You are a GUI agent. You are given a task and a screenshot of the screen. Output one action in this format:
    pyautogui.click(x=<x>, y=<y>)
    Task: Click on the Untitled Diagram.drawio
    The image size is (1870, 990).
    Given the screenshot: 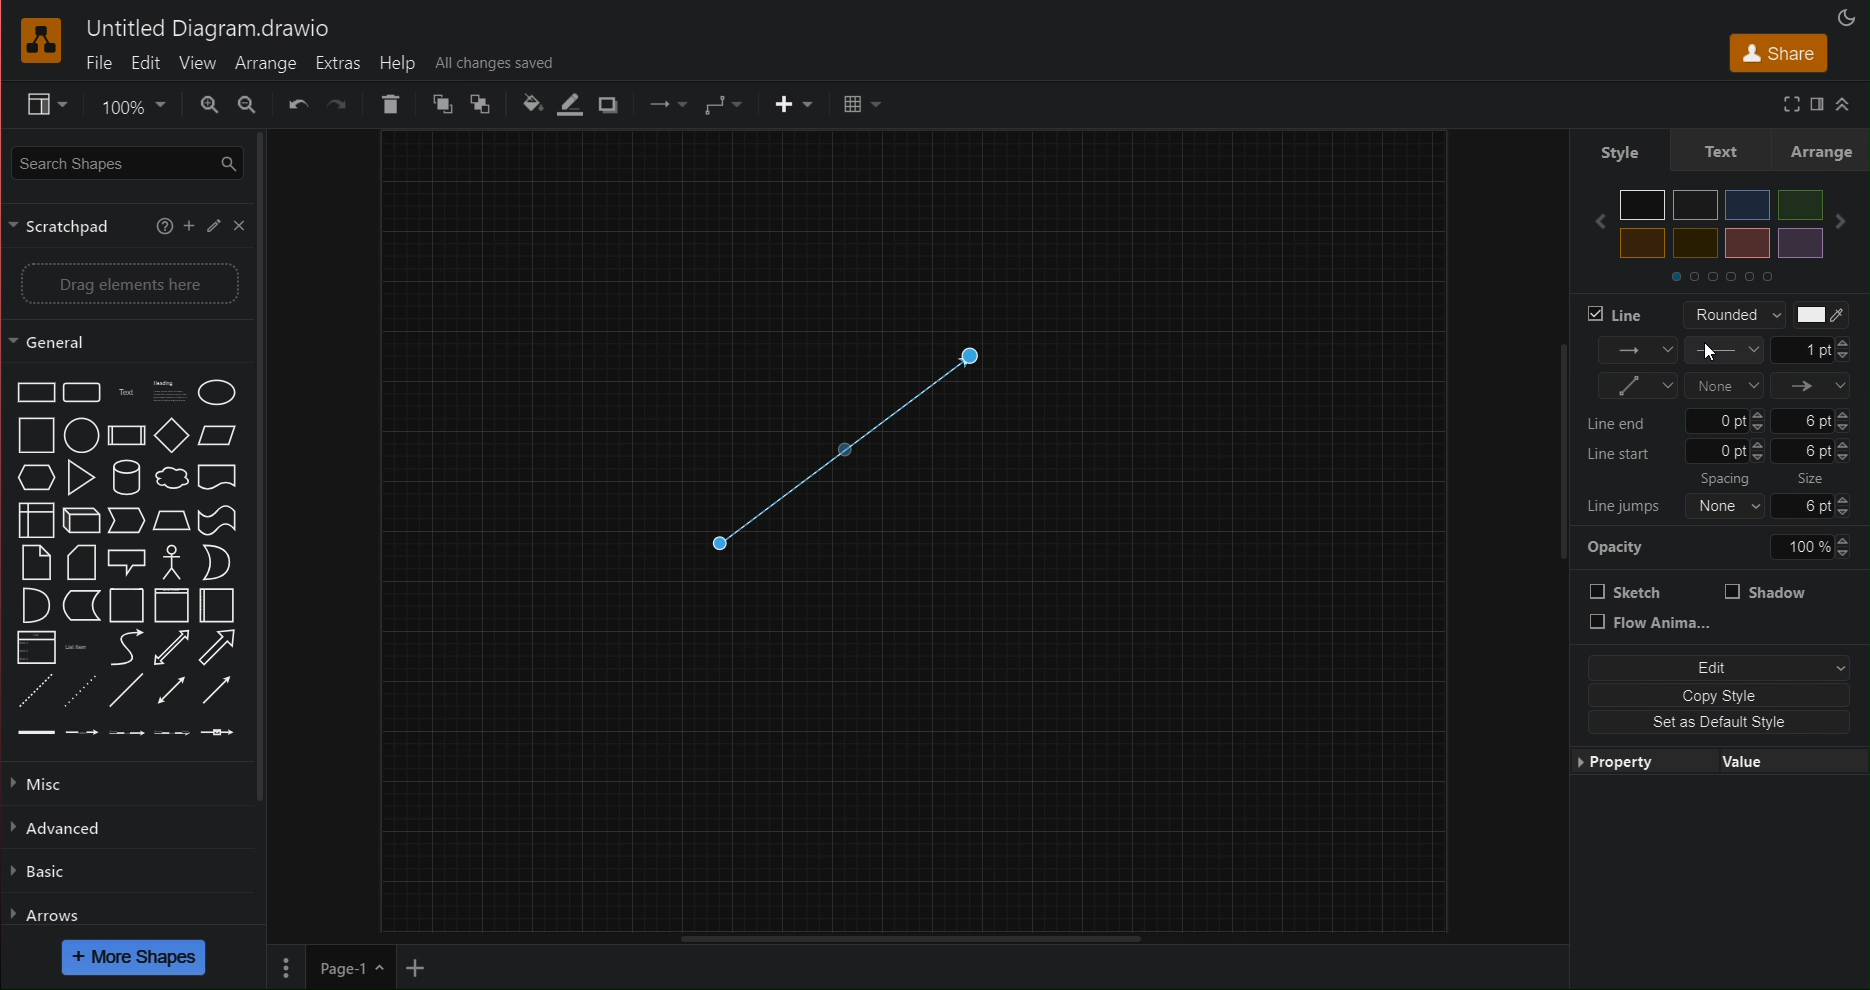 What is the action you would take?
    pyautogui.click(x=208, y=30)
    